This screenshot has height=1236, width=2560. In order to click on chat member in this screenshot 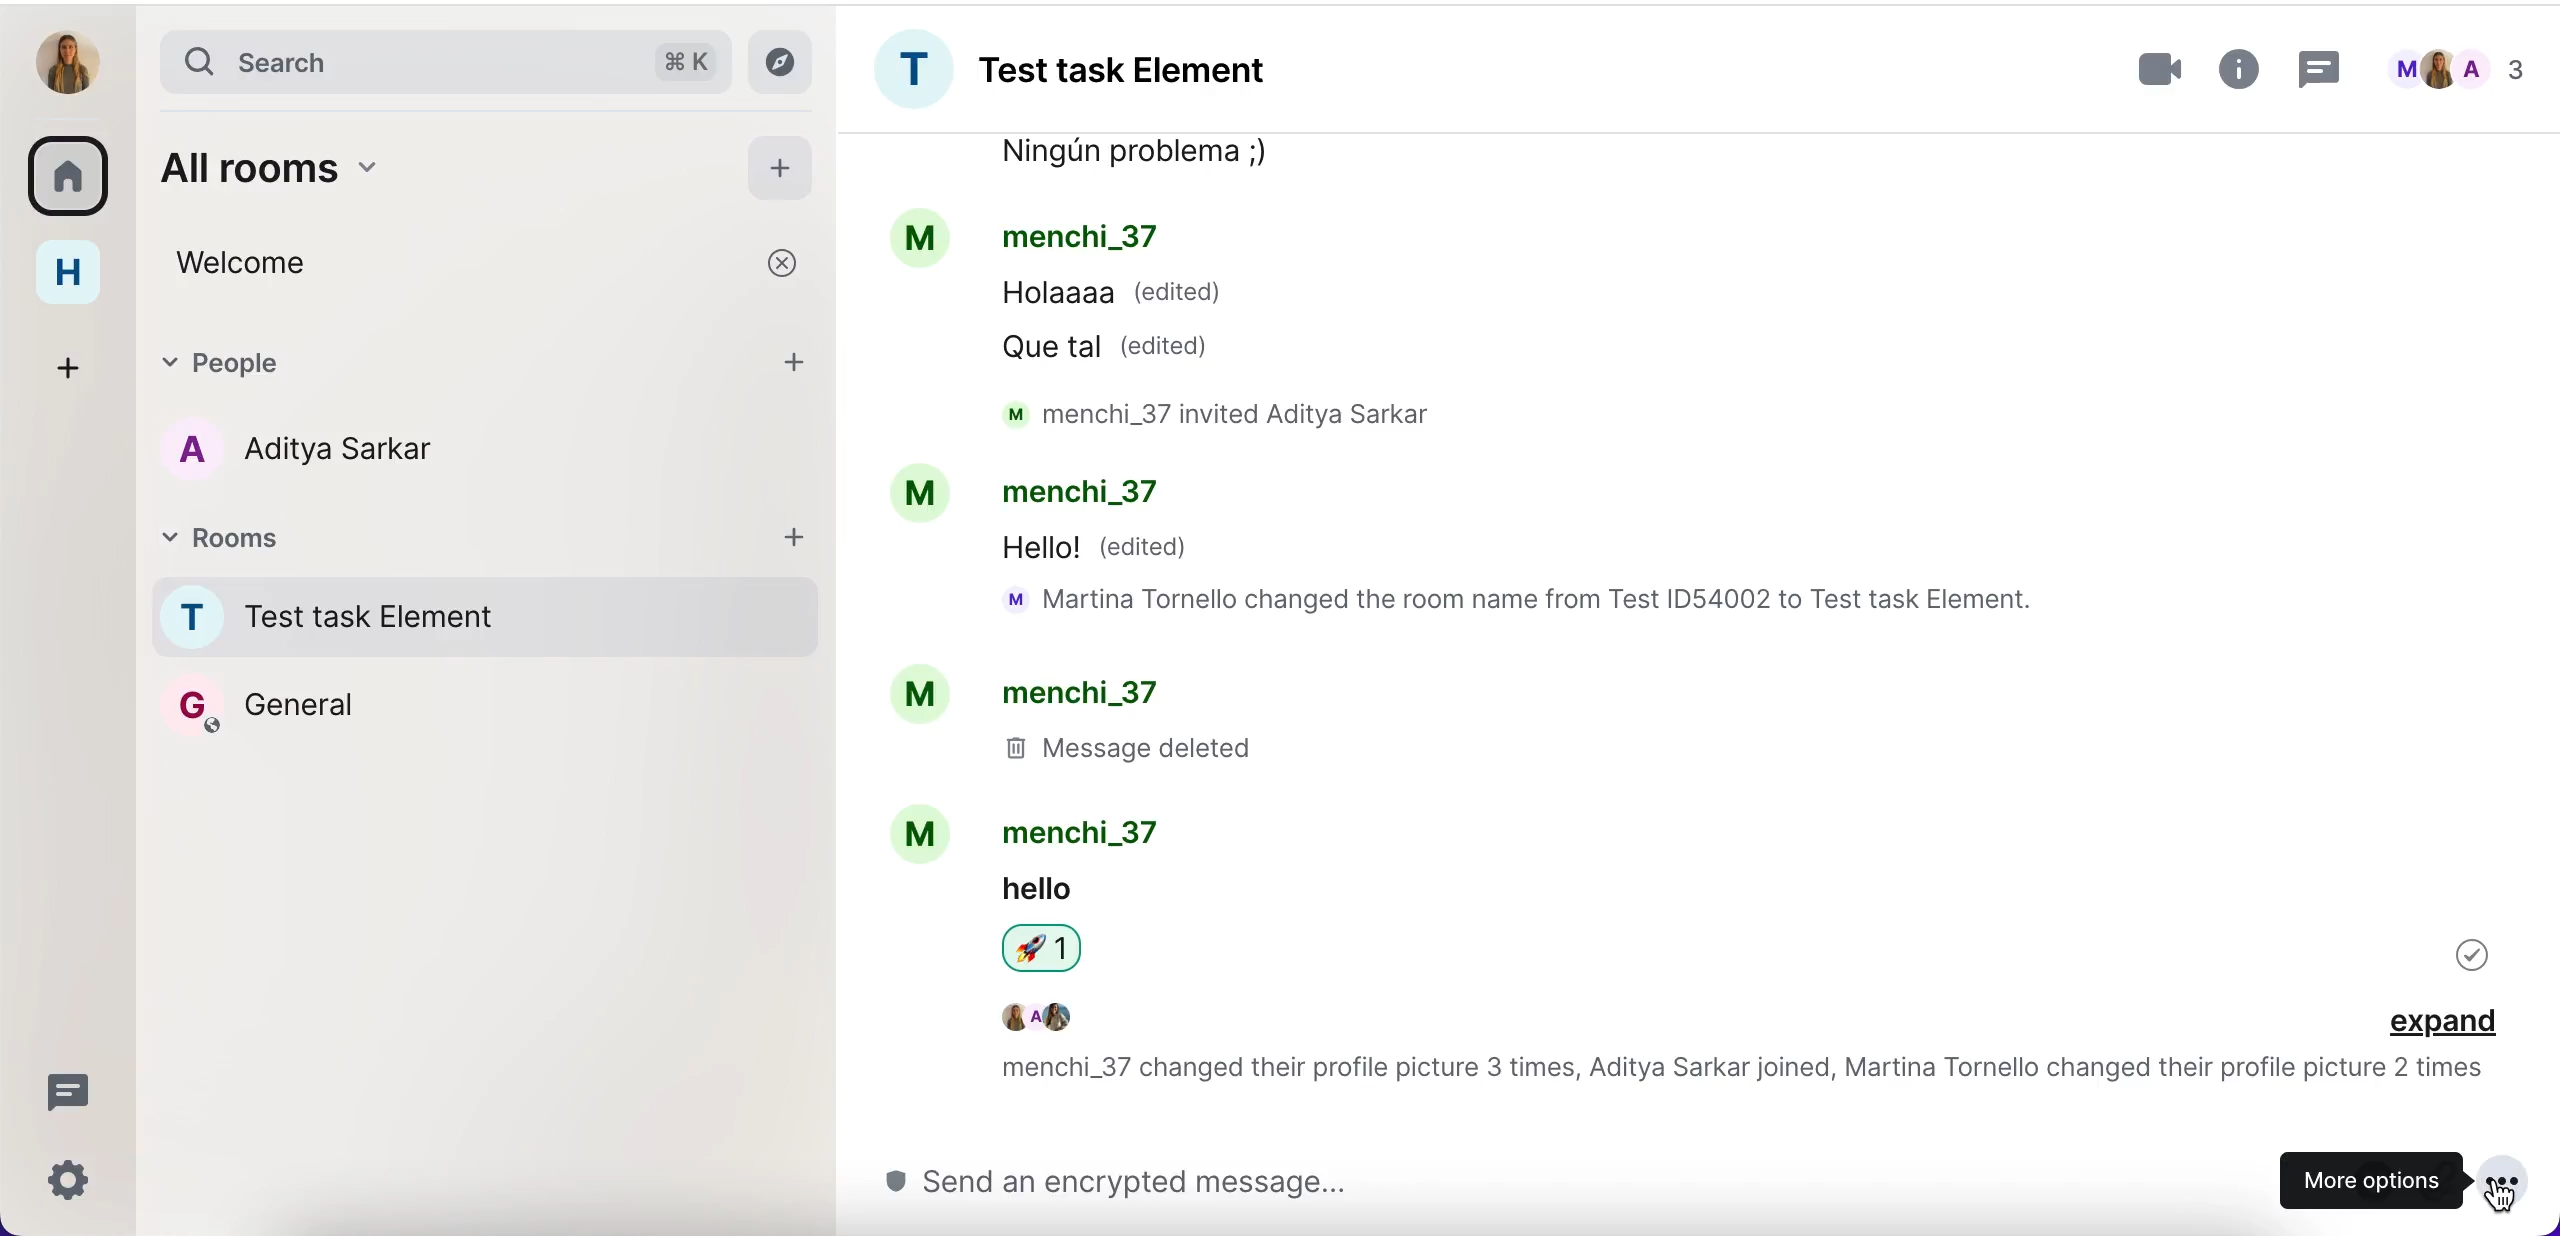, I will do `click(456, 450)`.